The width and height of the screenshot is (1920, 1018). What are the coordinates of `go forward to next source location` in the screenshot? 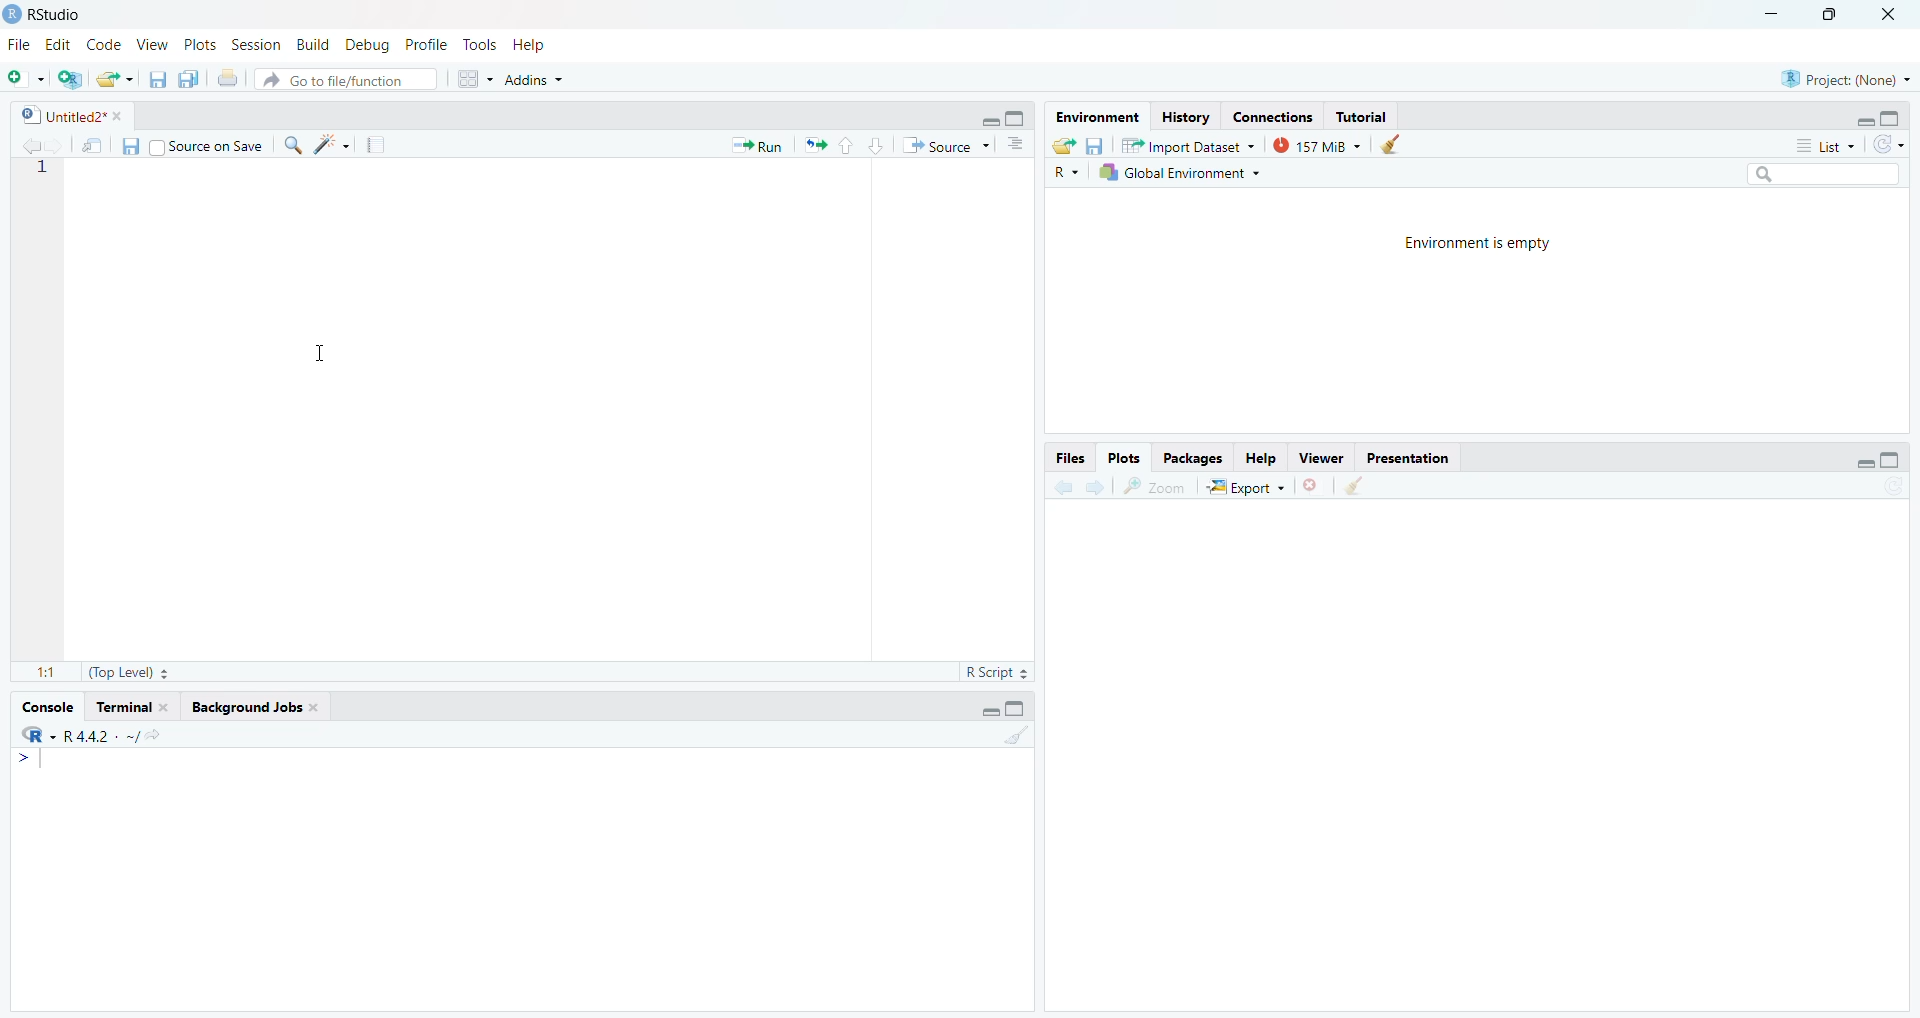 It's located at (58, 145).